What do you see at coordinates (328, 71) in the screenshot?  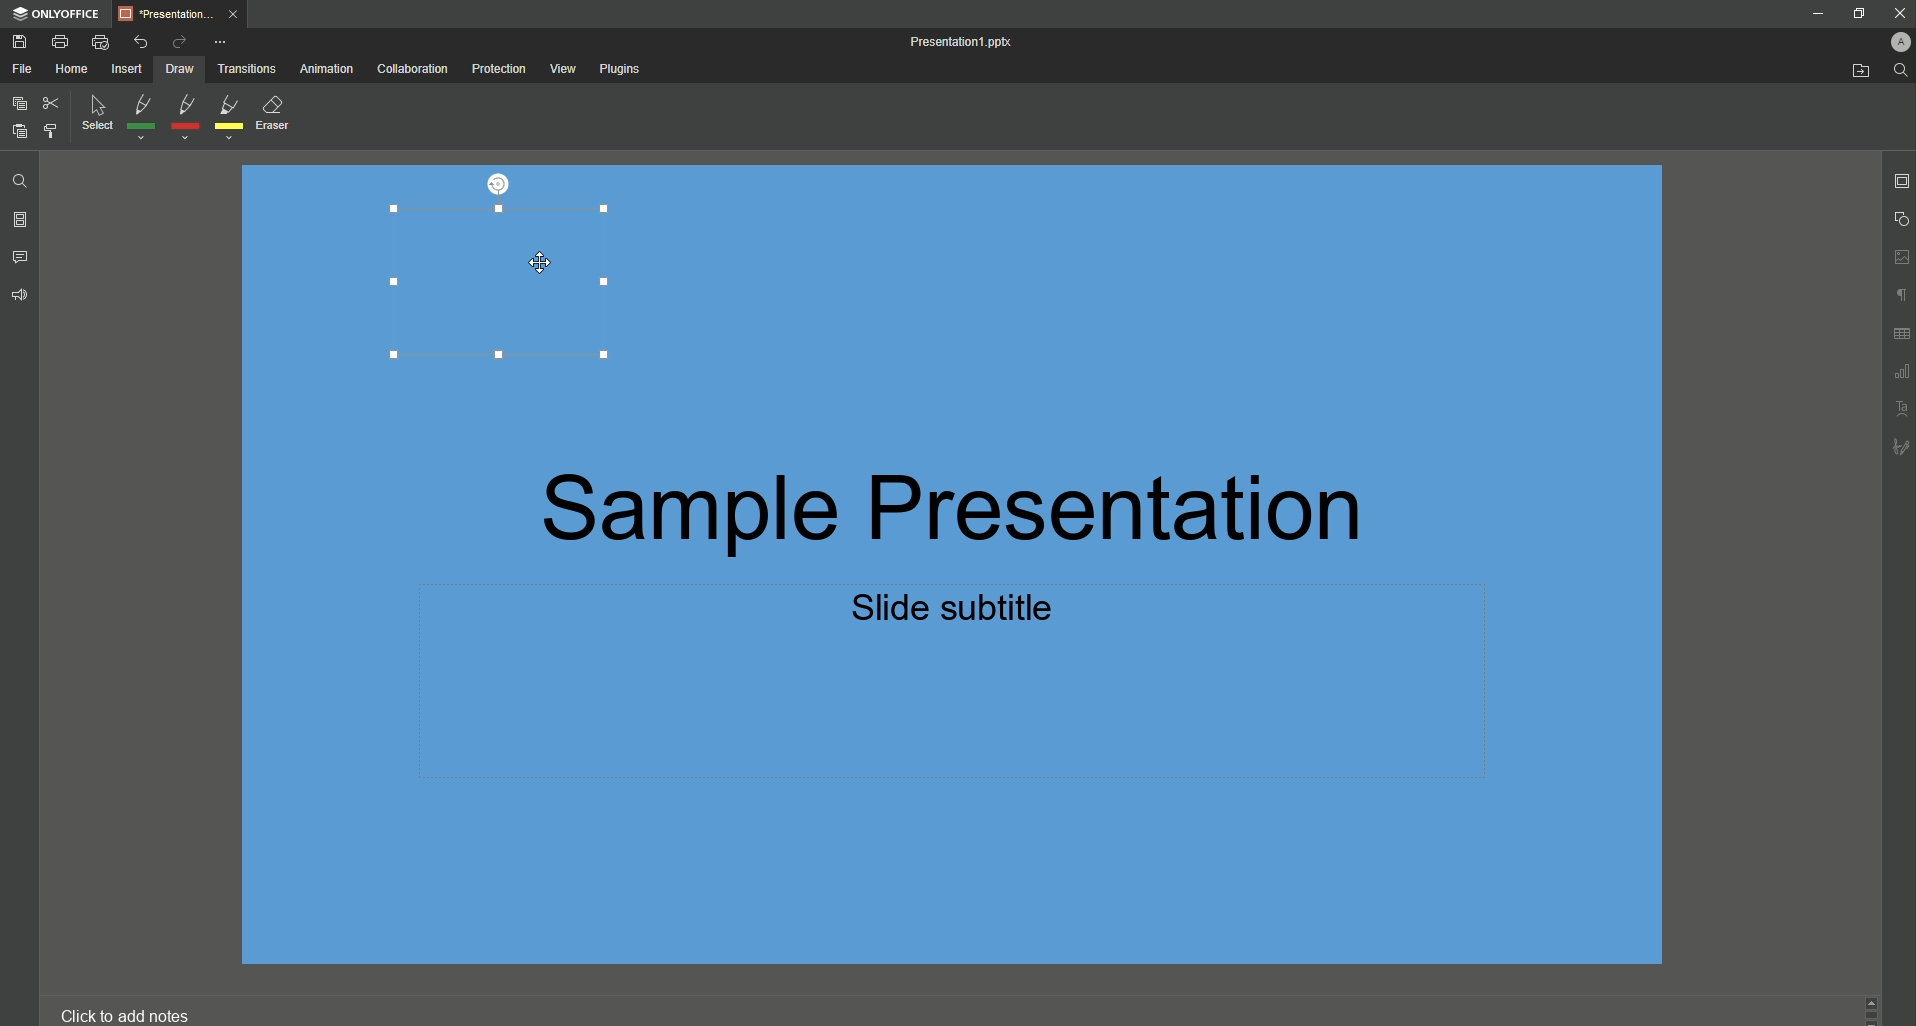 I see `Animation` at bounding box center [328, 71].